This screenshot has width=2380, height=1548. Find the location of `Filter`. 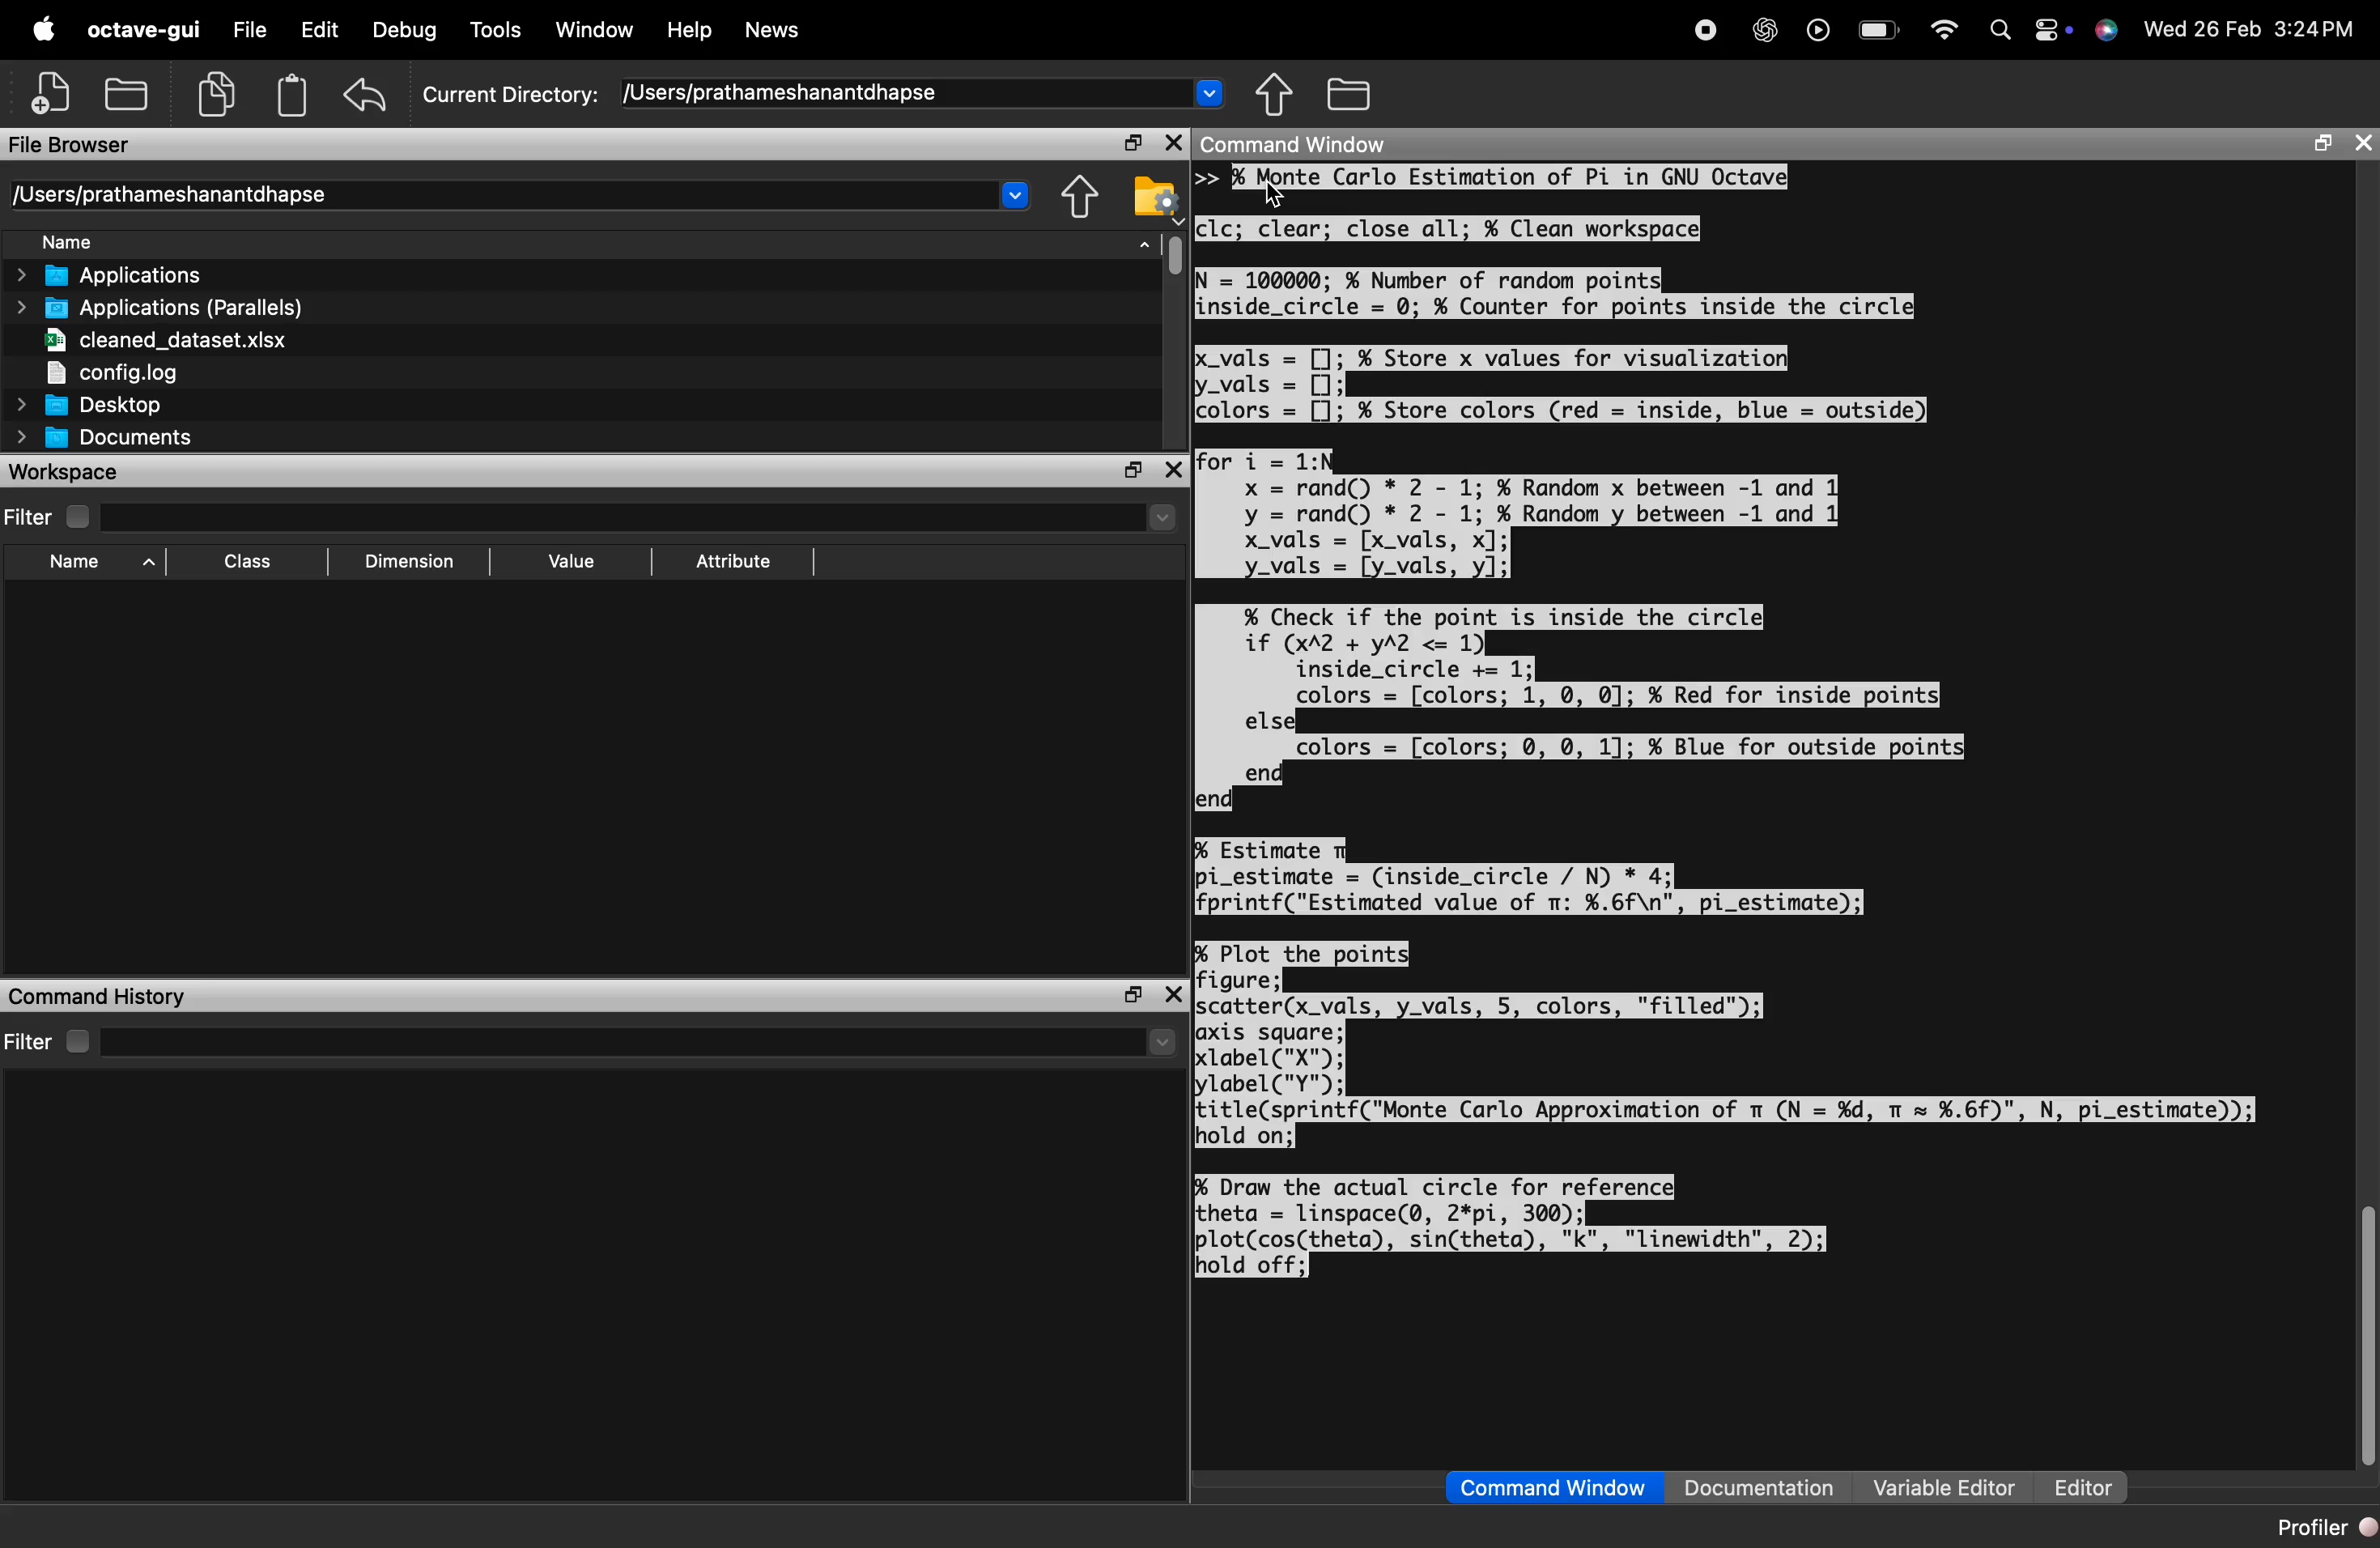

Filter is located at coordinates (46, 516).